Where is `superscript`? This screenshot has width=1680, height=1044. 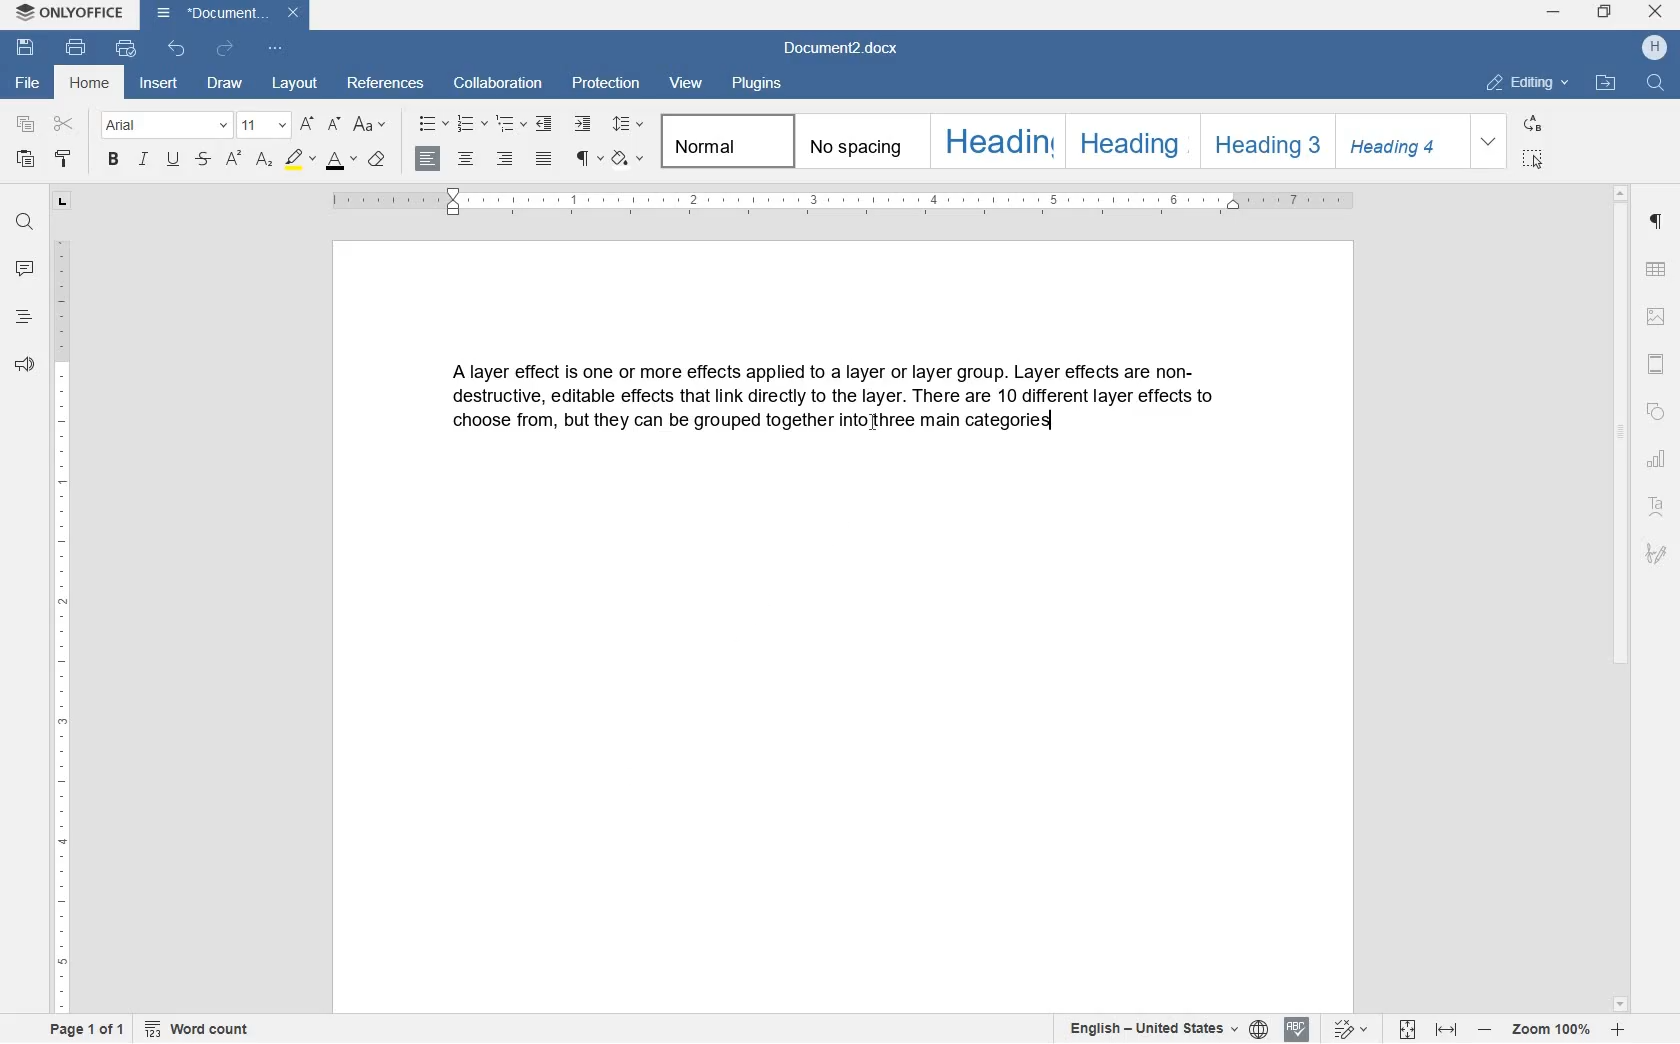
superscript is located at coordinates (234, 161).